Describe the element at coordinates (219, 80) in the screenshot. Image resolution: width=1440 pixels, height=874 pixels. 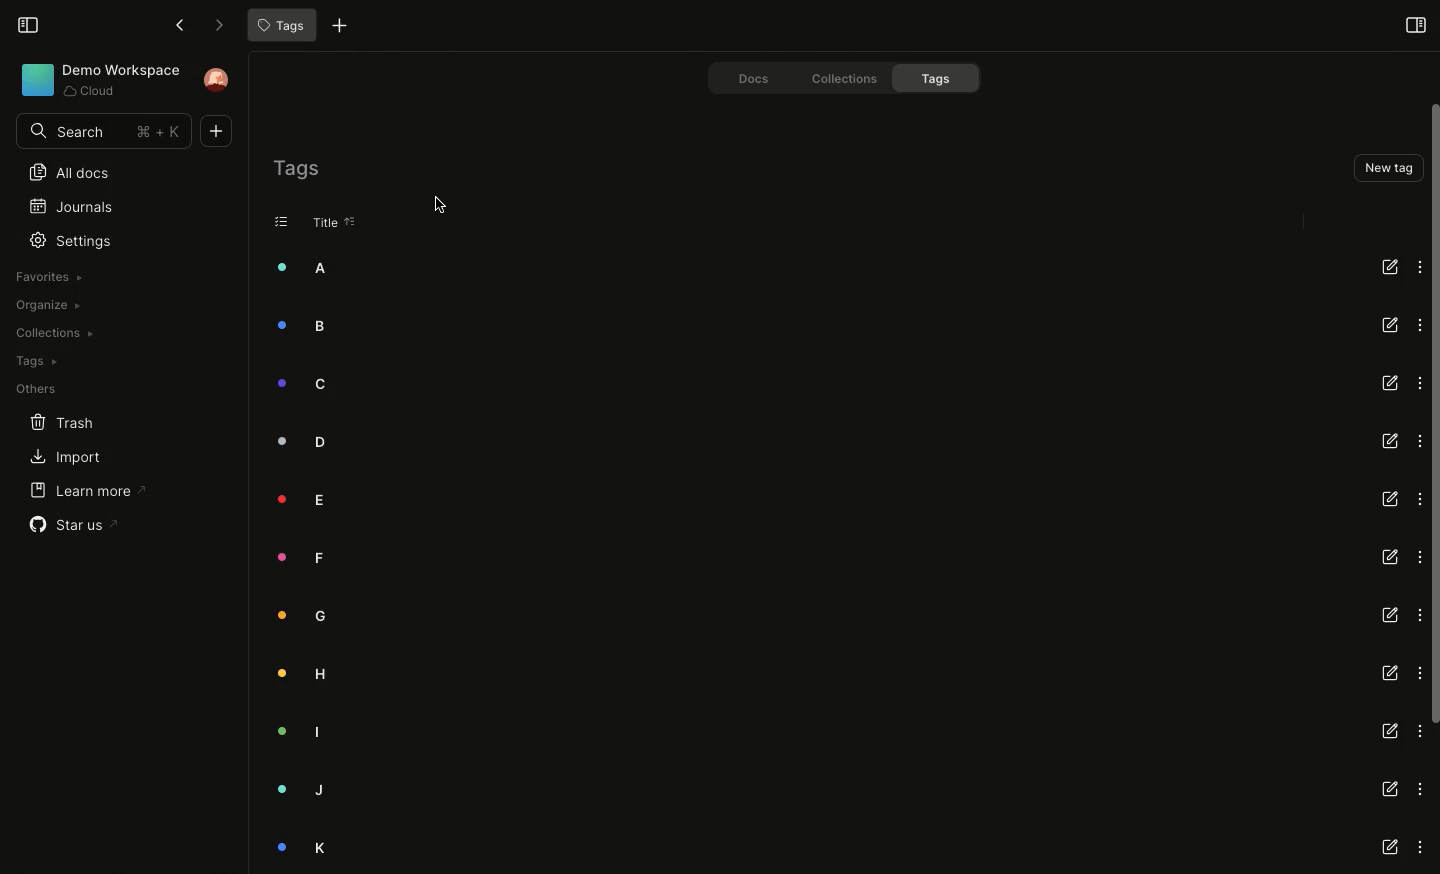
I see `User` at that location.